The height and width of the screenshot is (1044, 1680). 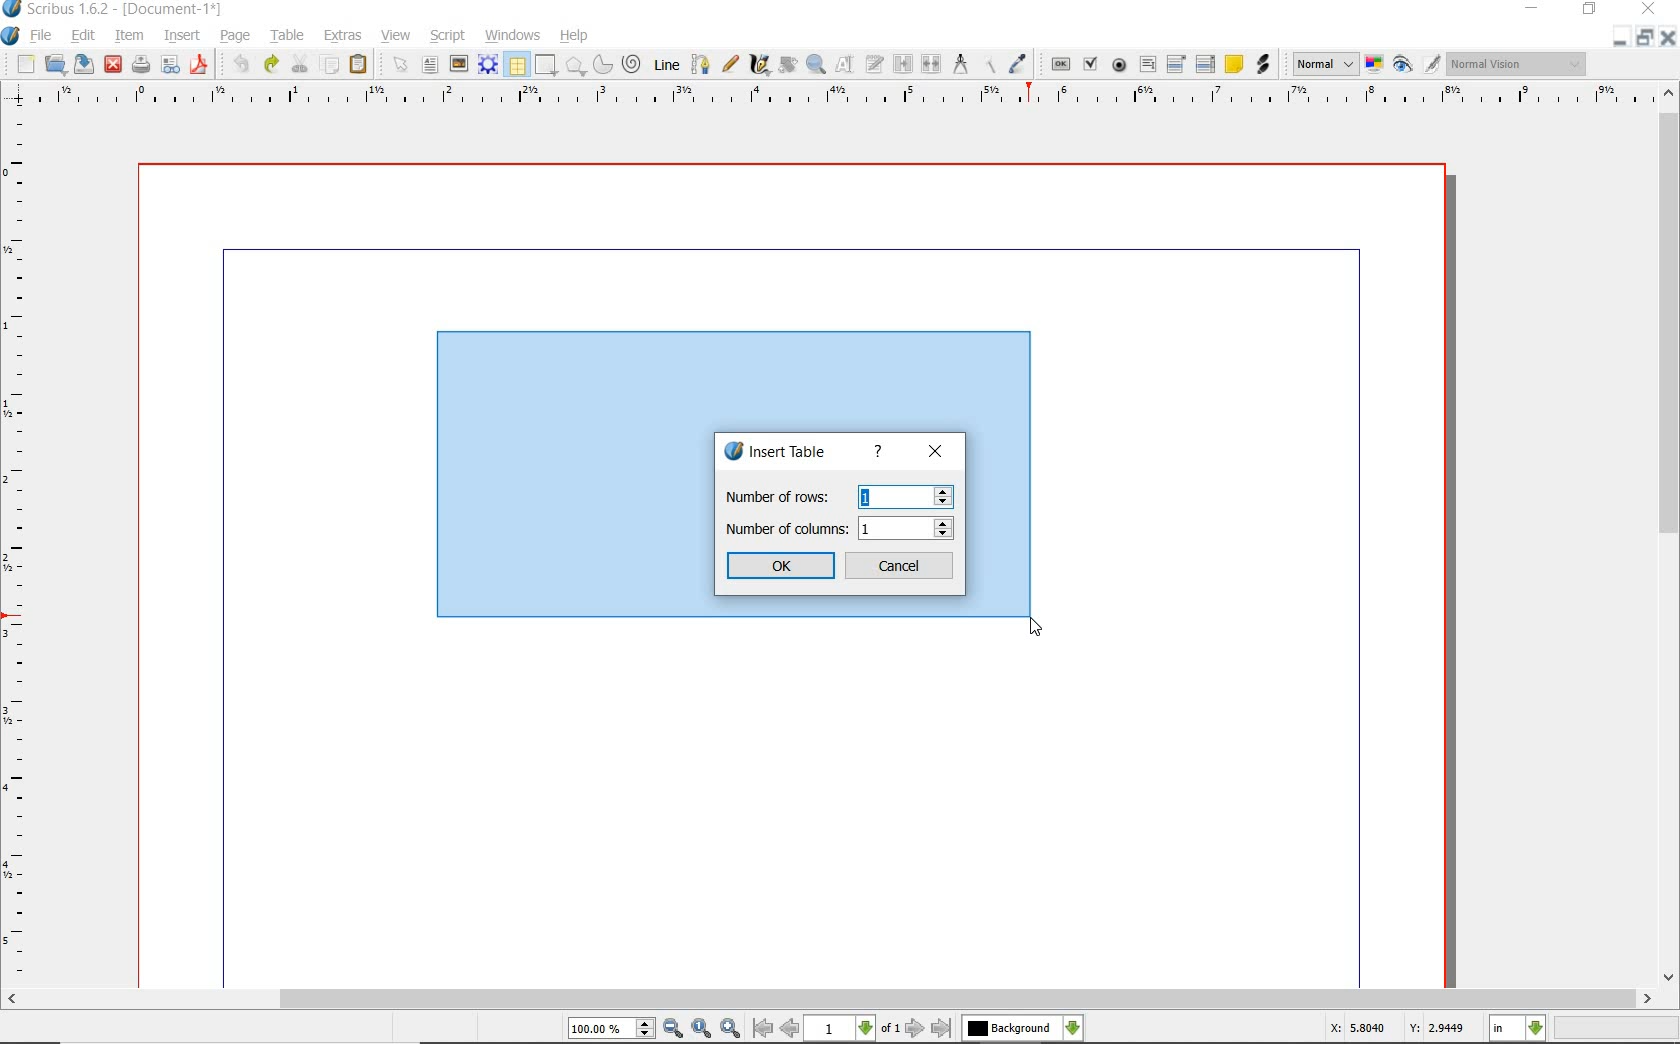 What do you see at coordinates (1018, 64) in the screenshot?
I see `eye dropper` at bounding box center [1018, 64].